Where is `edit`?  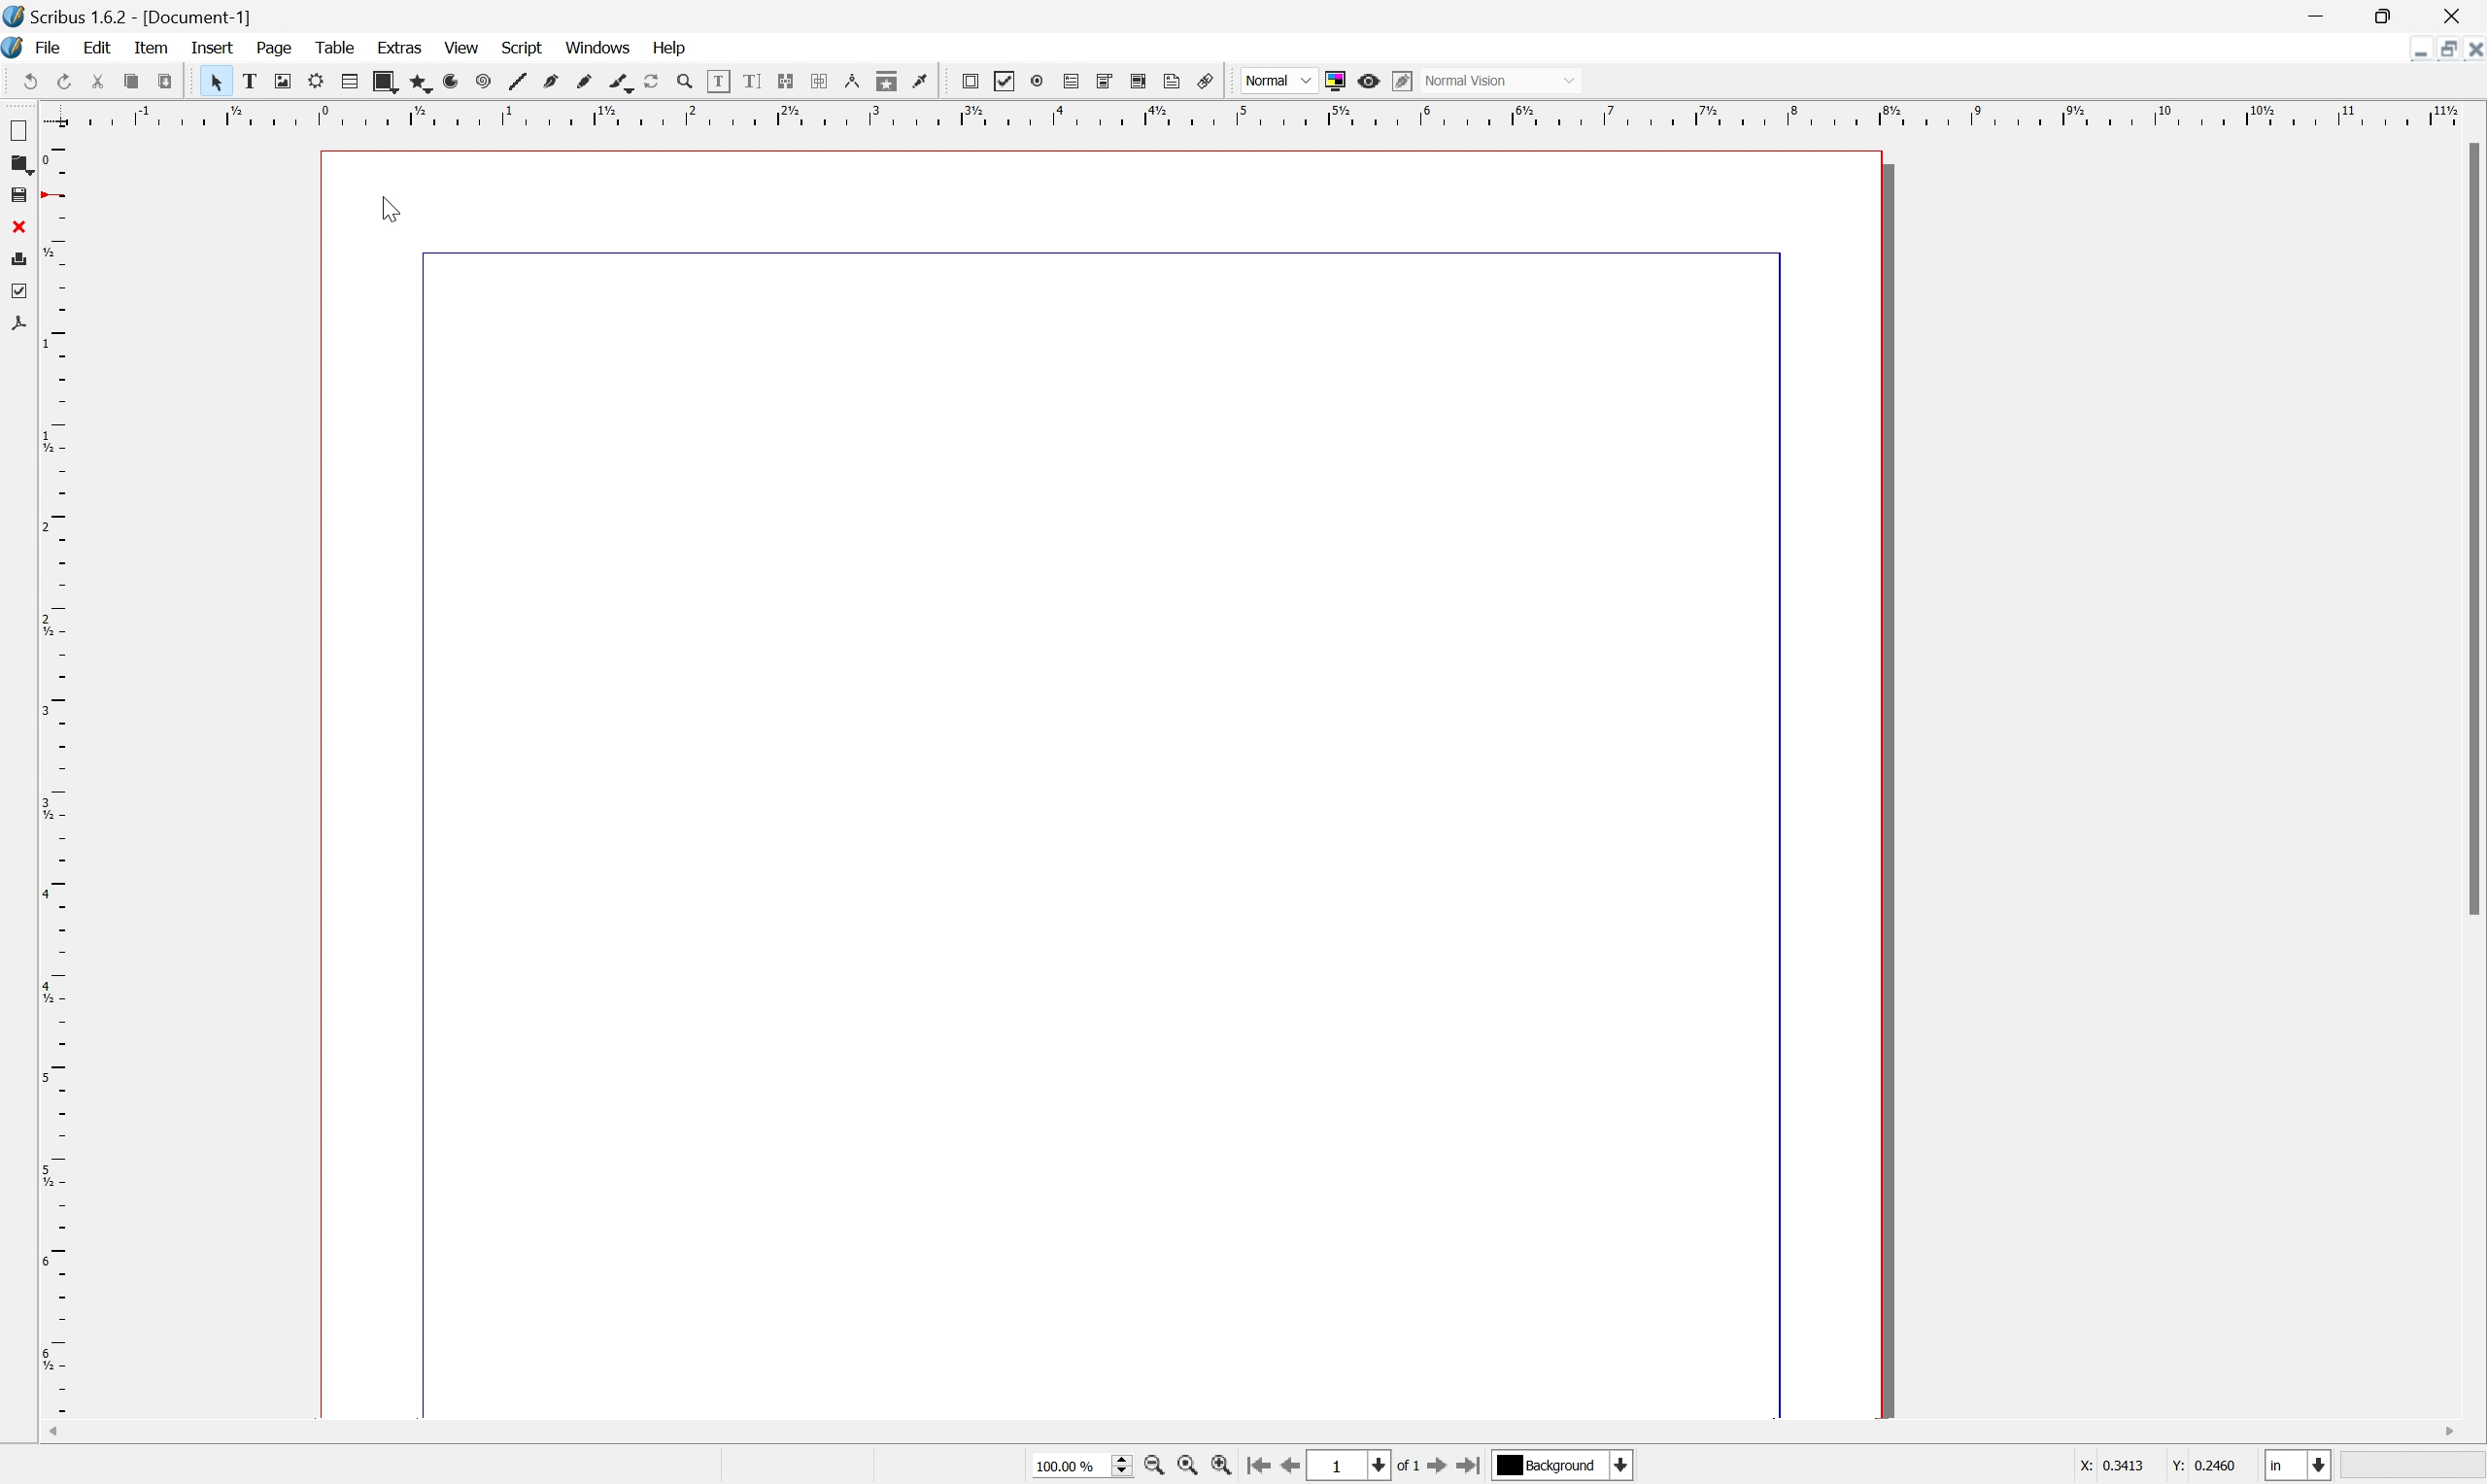 edit is located at coordinates (97, 46).